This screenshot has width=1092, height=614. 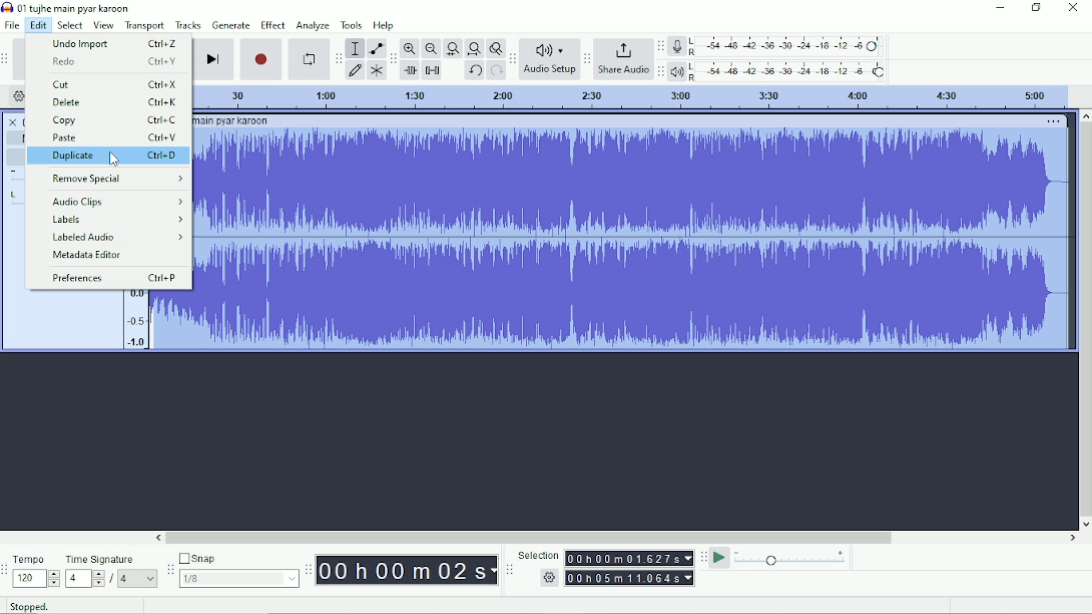 I want to click on 00 h 00 m 00.00s, so click(x=407, y=571).